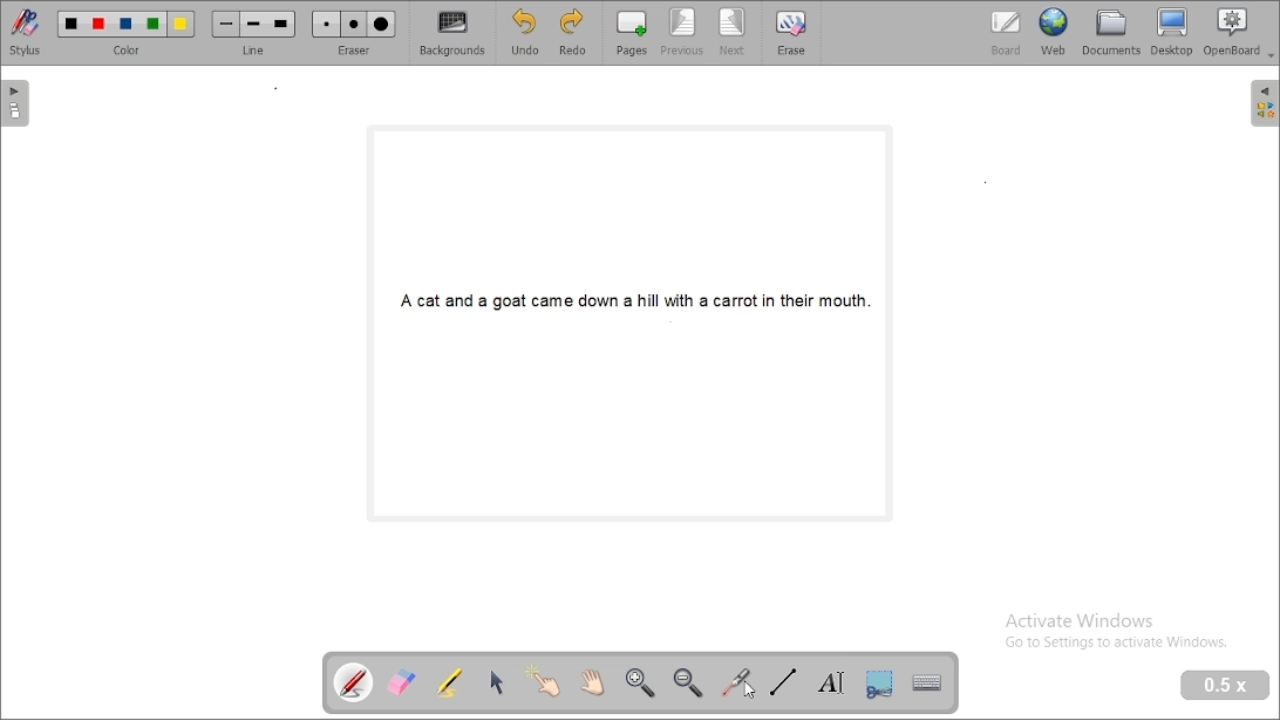 This screenshot has width=1280, height=720. I want to click on zoom in, so click(641, 684).